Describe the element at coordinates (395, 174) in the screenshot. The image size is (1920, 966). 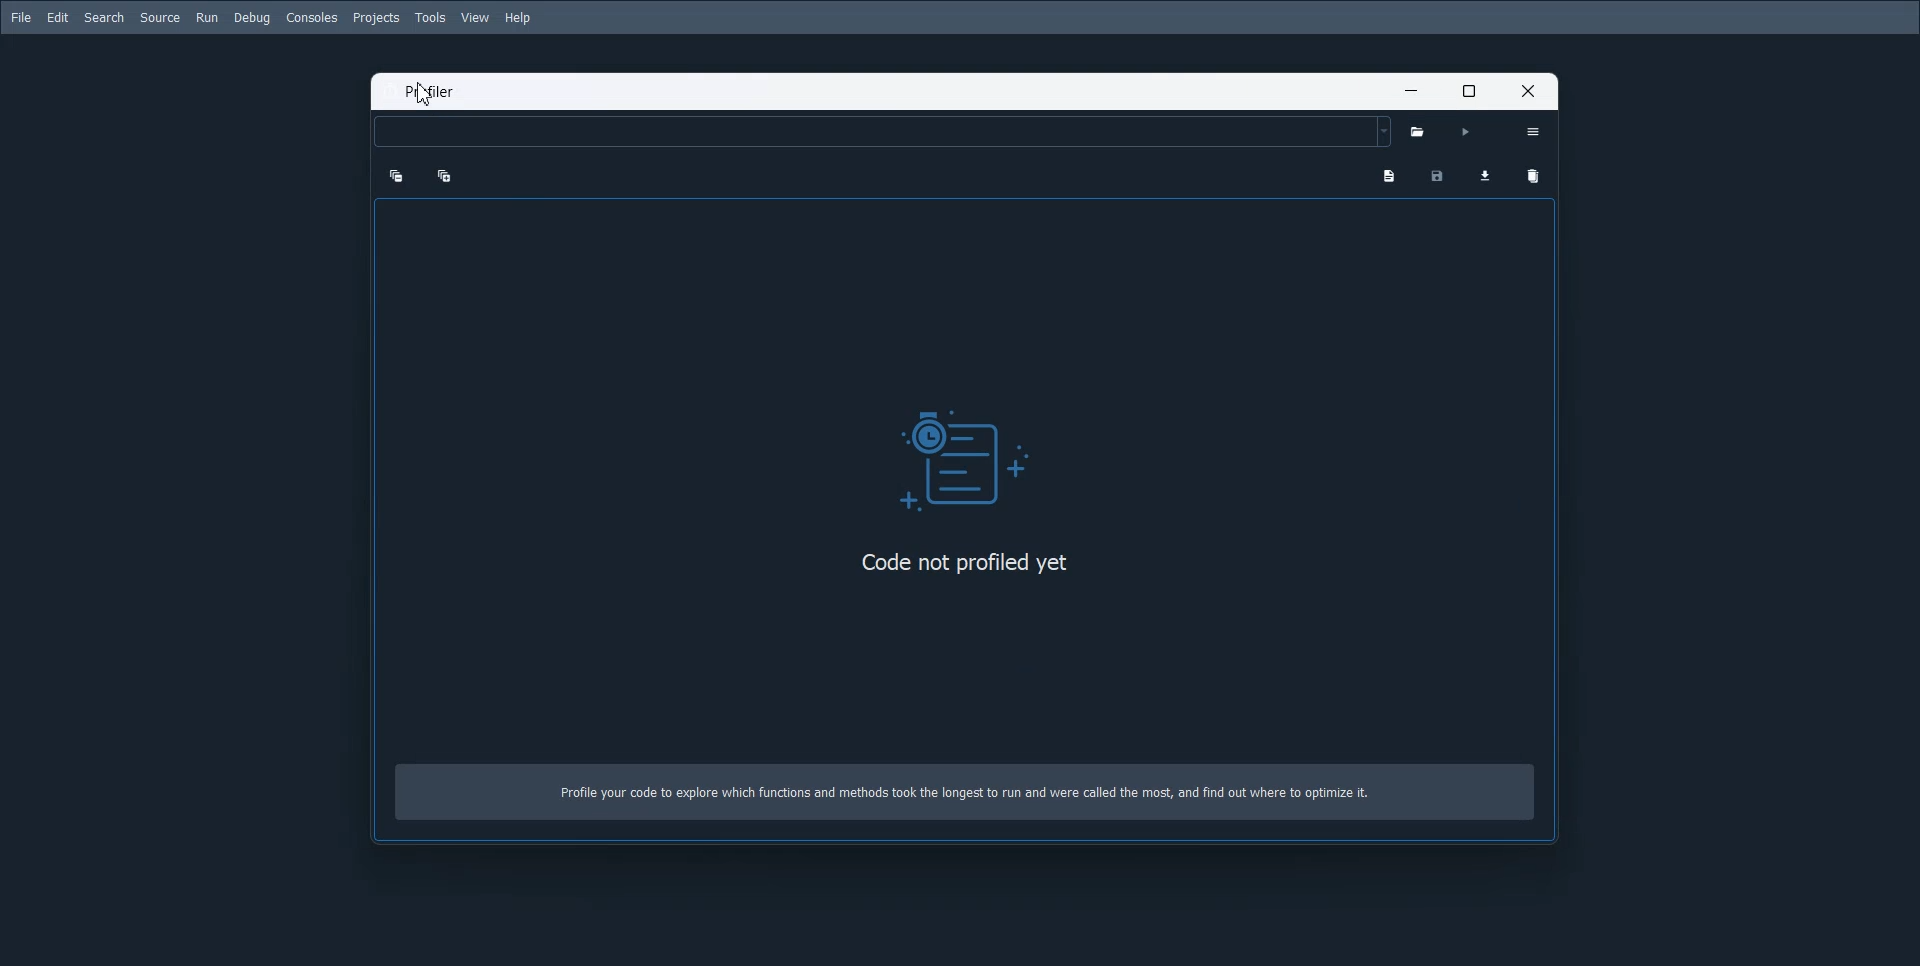
I see `Collapse one level up` at that location.